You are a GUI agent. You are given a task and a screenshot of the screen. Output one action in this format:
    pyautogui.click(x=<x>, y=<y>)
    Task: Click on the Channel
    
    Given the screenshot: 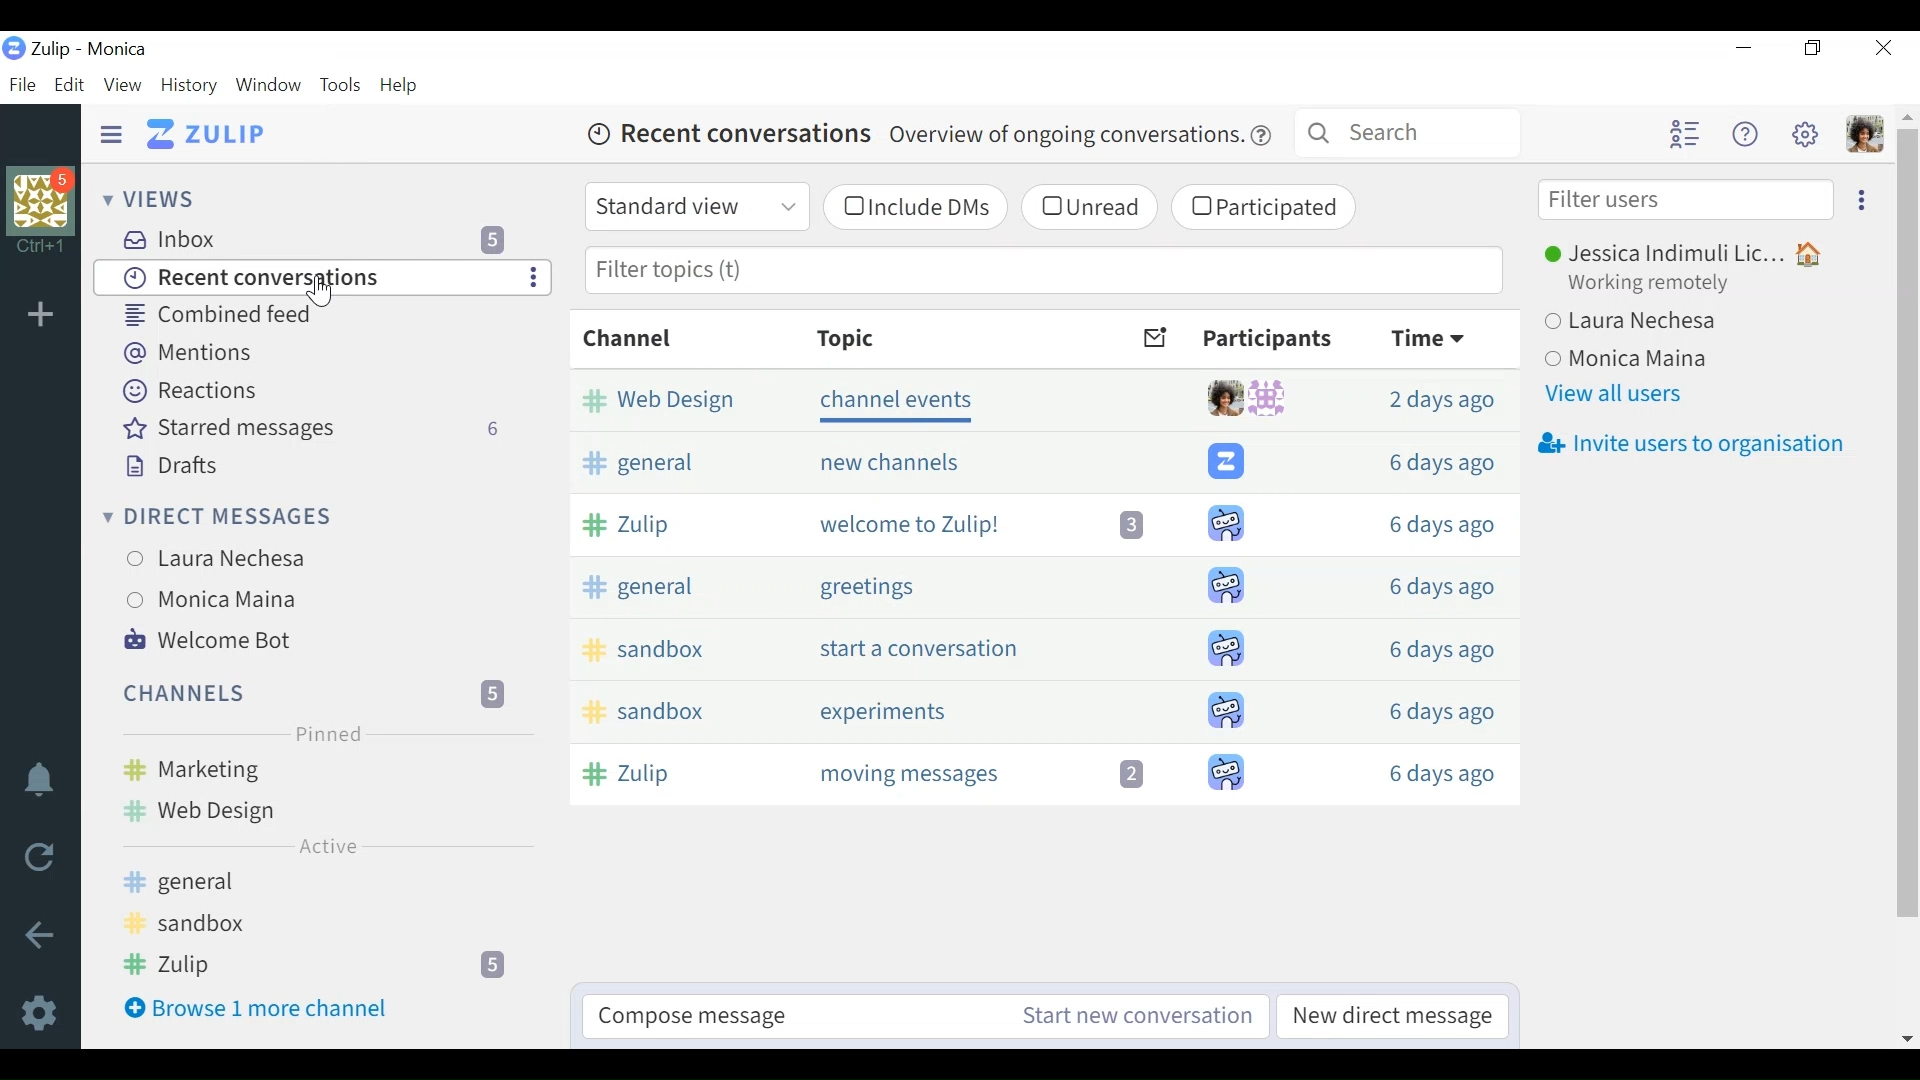 What is the action you would take?
    pyautogui.click(x=626, y=338)
    